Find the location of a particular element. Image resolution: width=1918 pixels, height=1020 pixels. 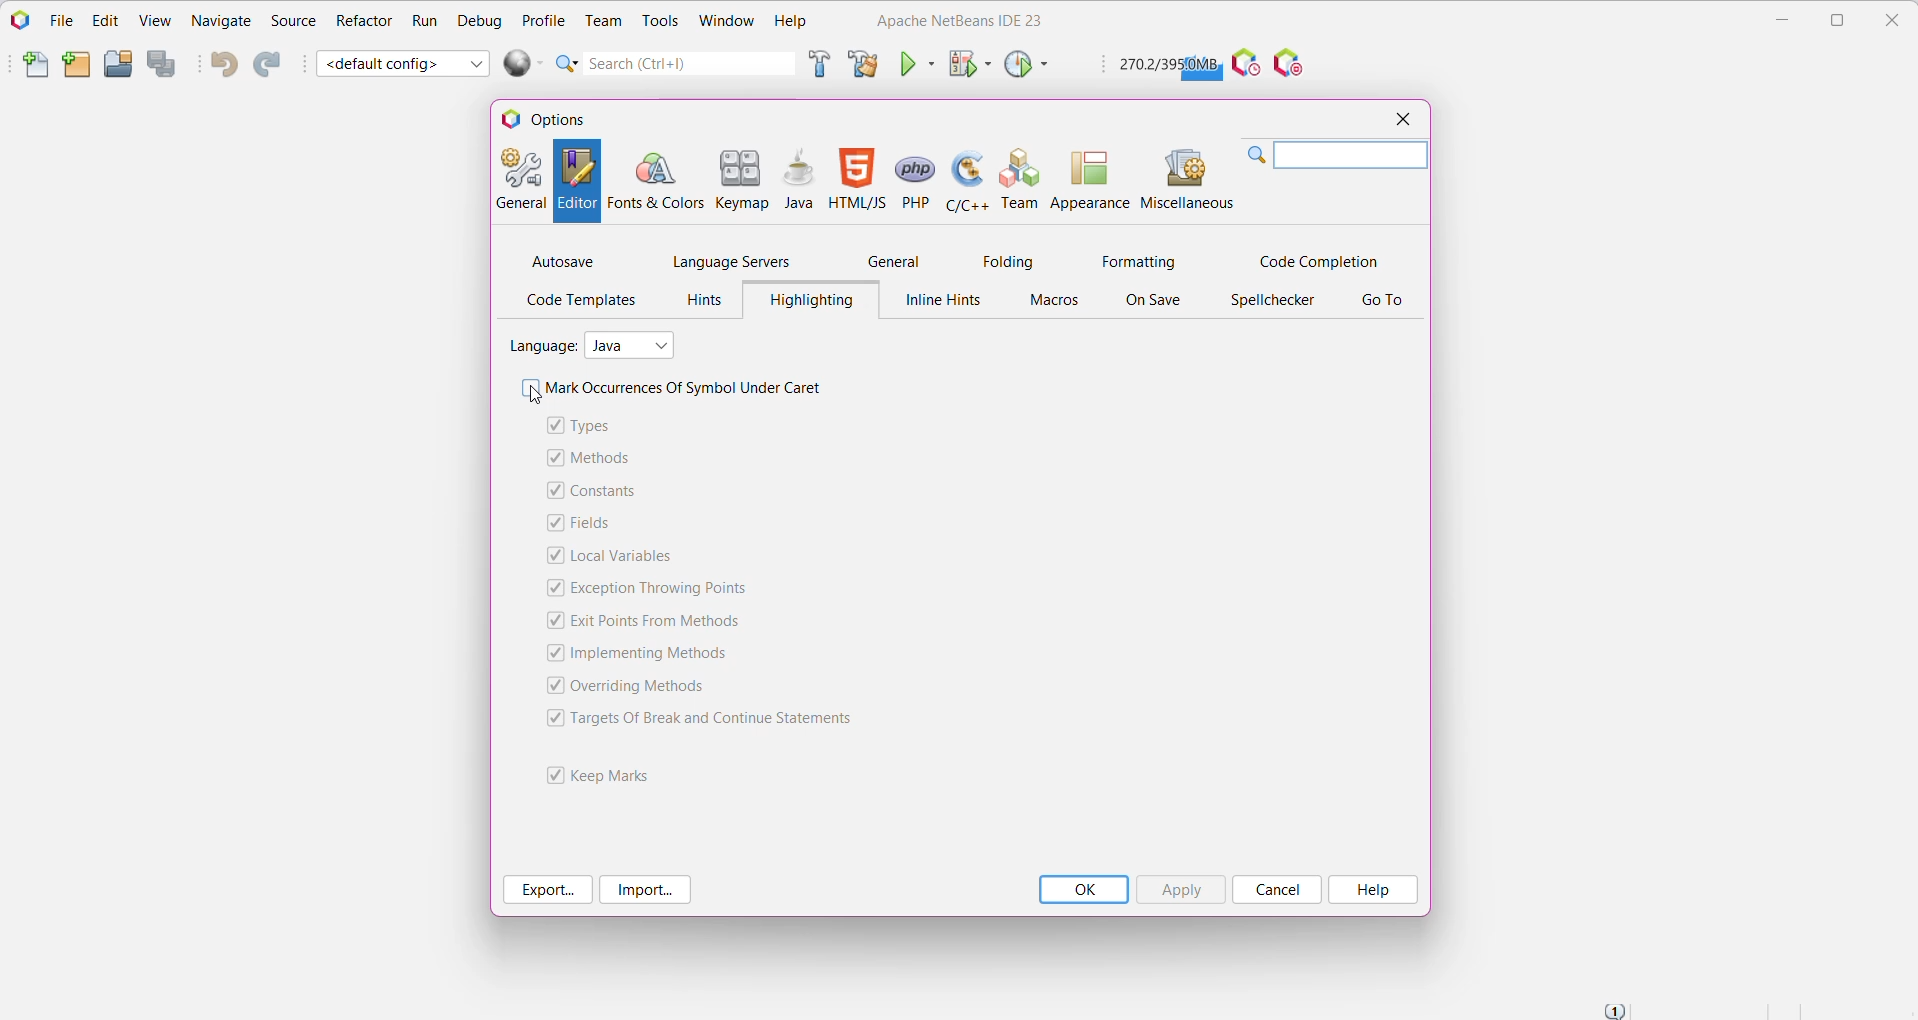

Pause I/O Checks is located at coordinates (1292, 64).